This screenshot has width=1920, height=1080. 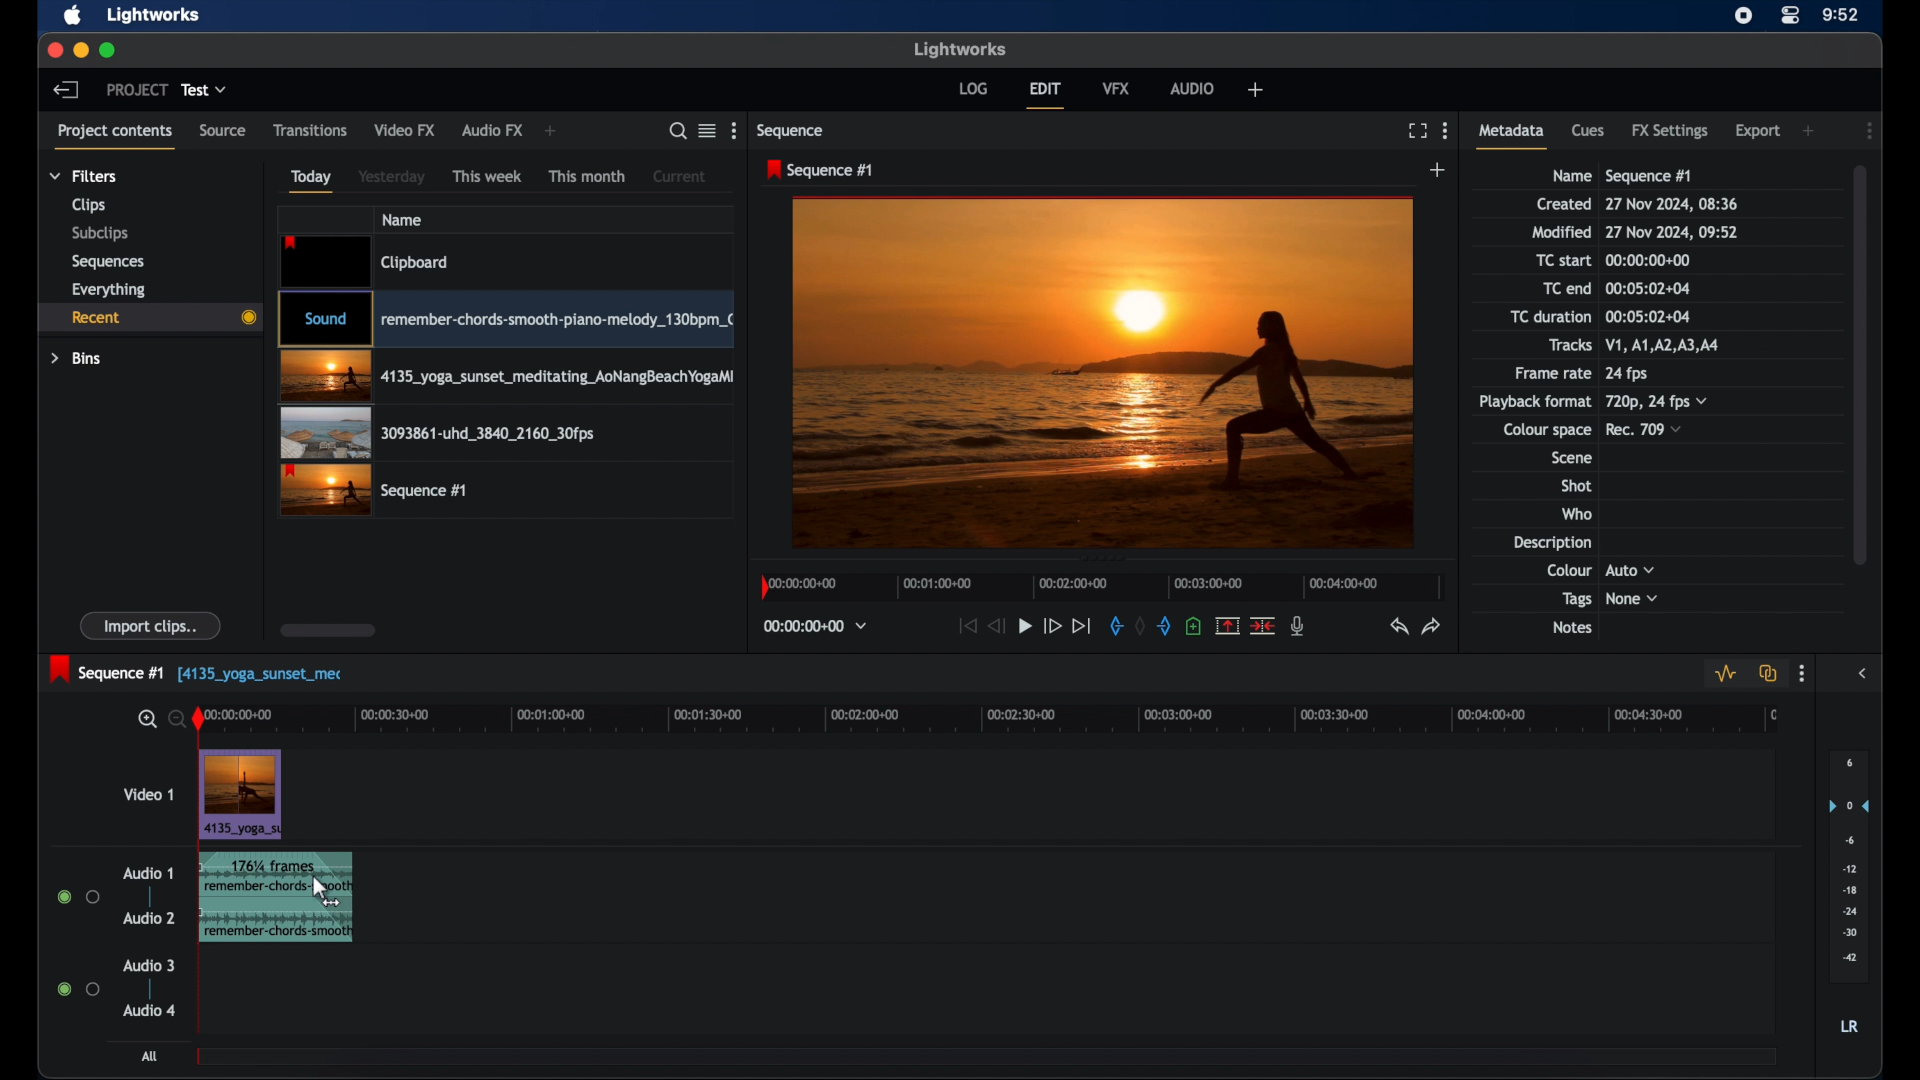 I want to click on redo, so click(x=1432, y=625).